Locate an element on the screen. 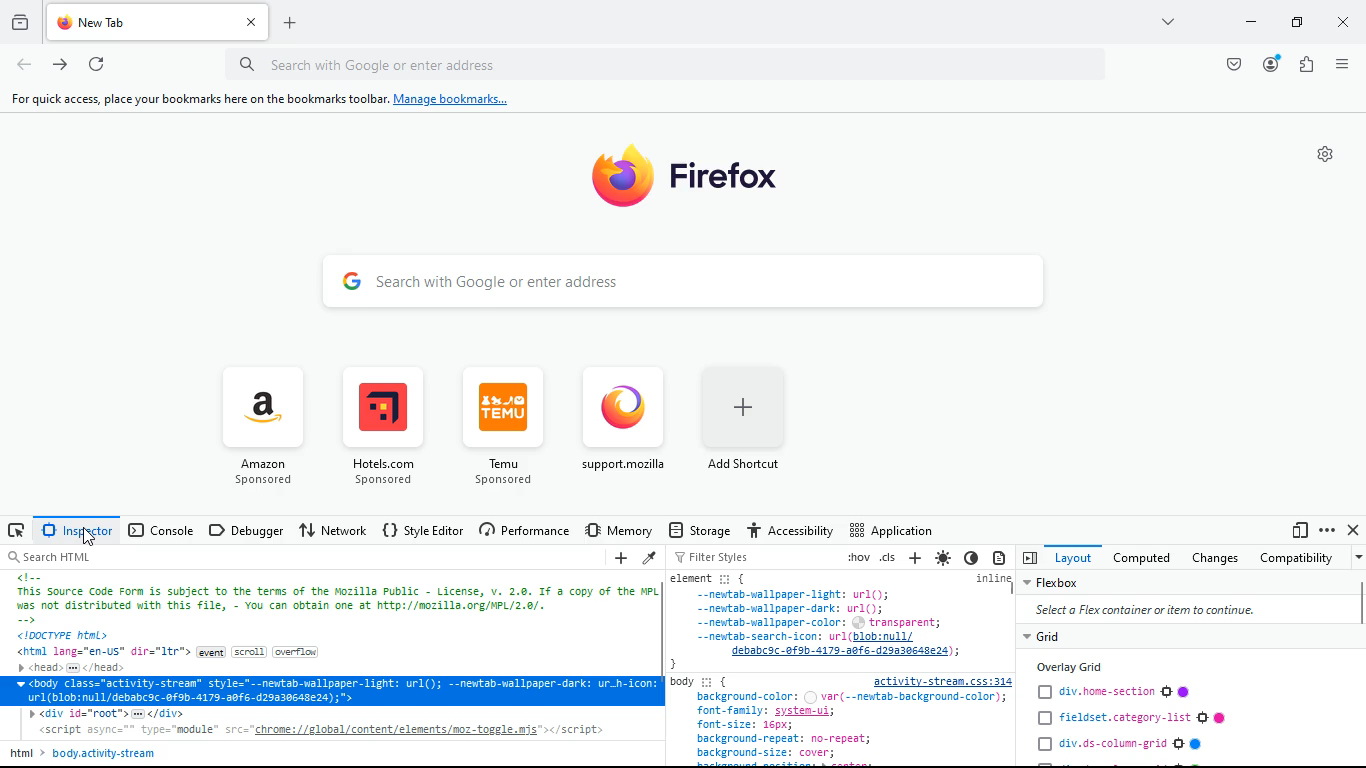 Image resolution: width=1366 pixels, height=768 pixels. menu is located at coordinates (1340, 62).